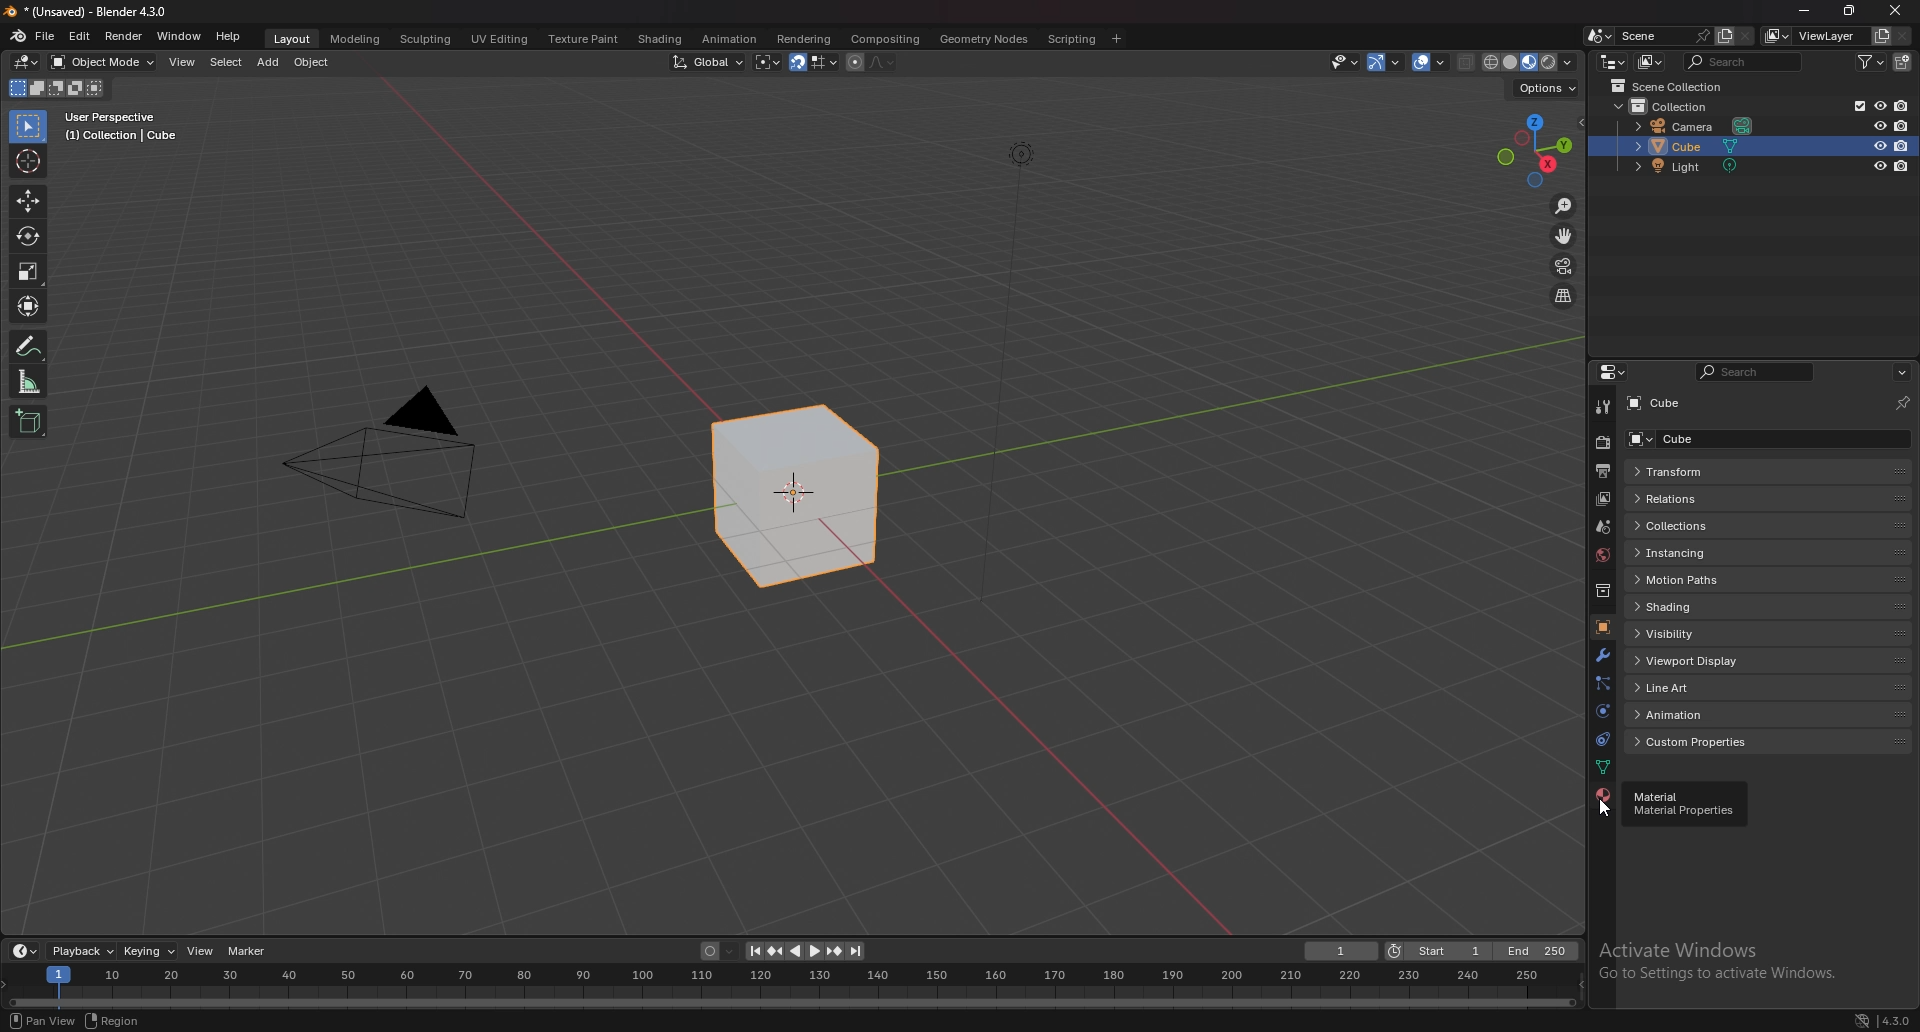 This screenshot has width=1920, height=1032. What do you see at coordinates (1878, 146) in the screenshot?
I see `hide in viewport` at bounding box center [1878, 146].